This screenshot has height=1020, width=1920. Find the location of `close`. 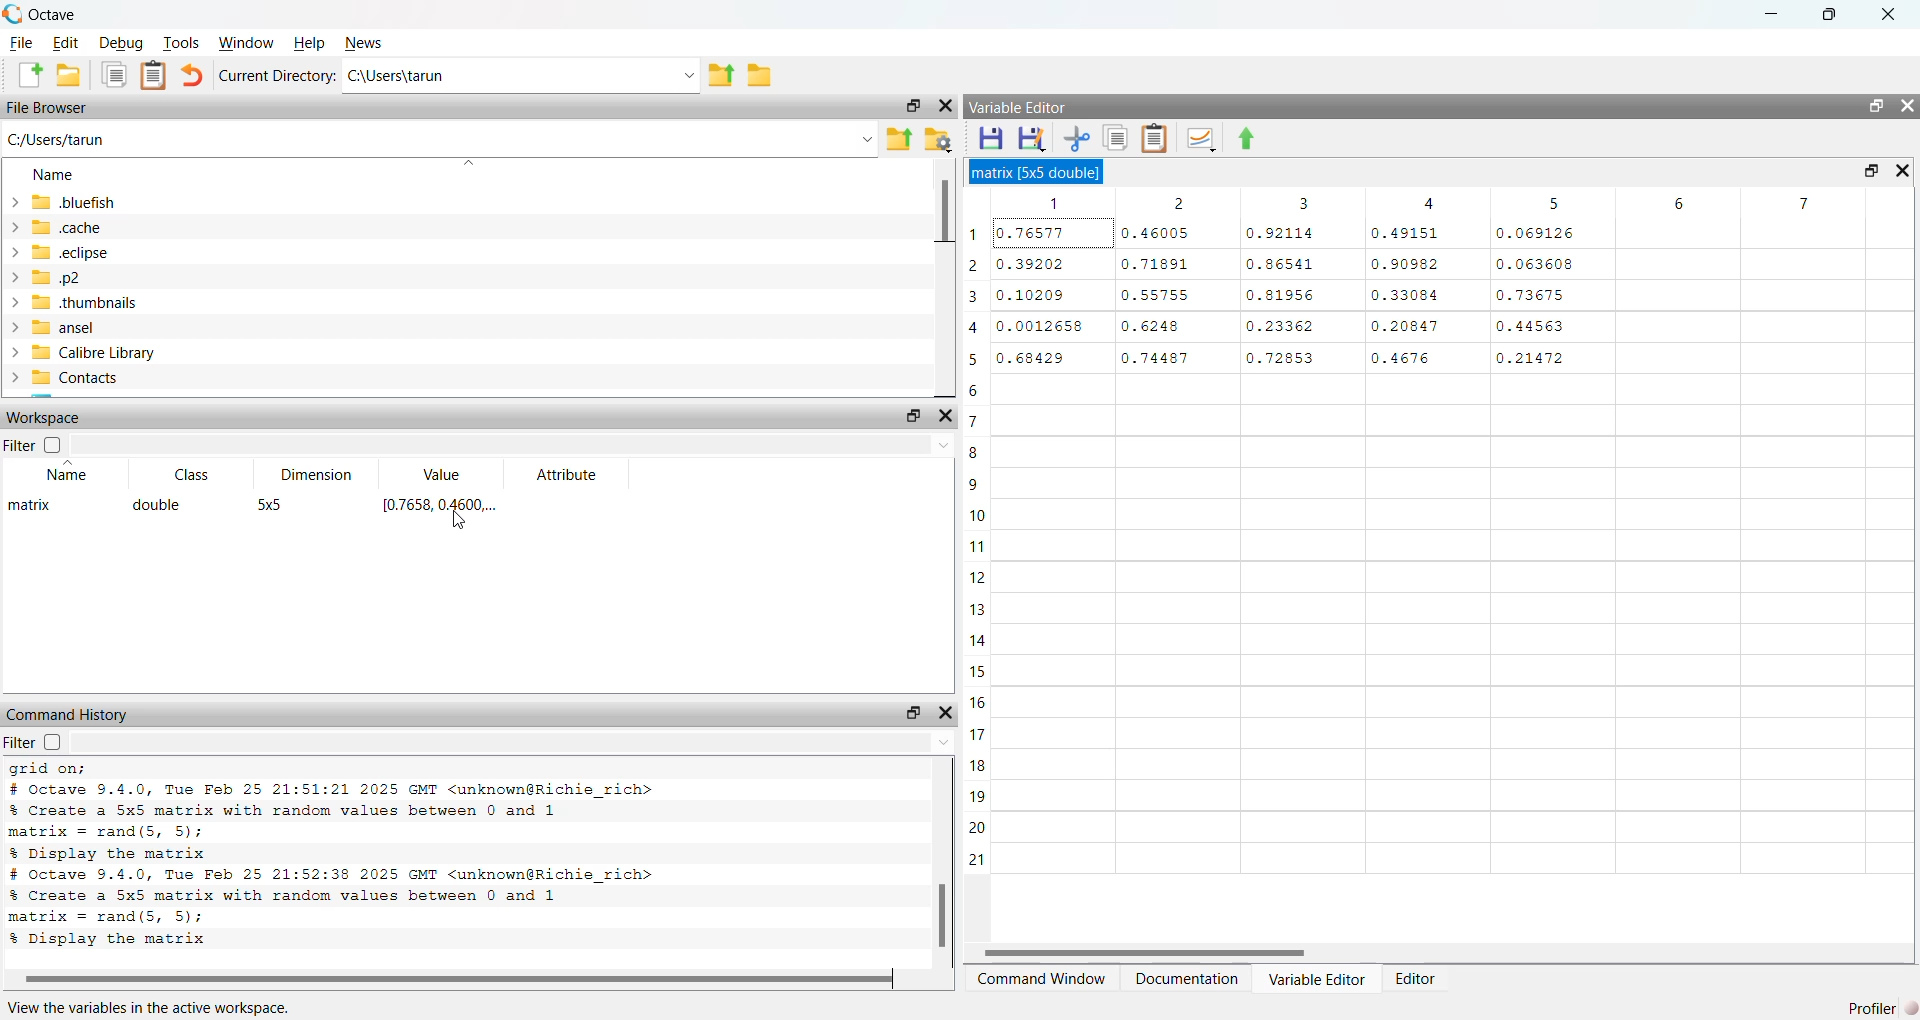

close is located at coordinates (1899, 170).